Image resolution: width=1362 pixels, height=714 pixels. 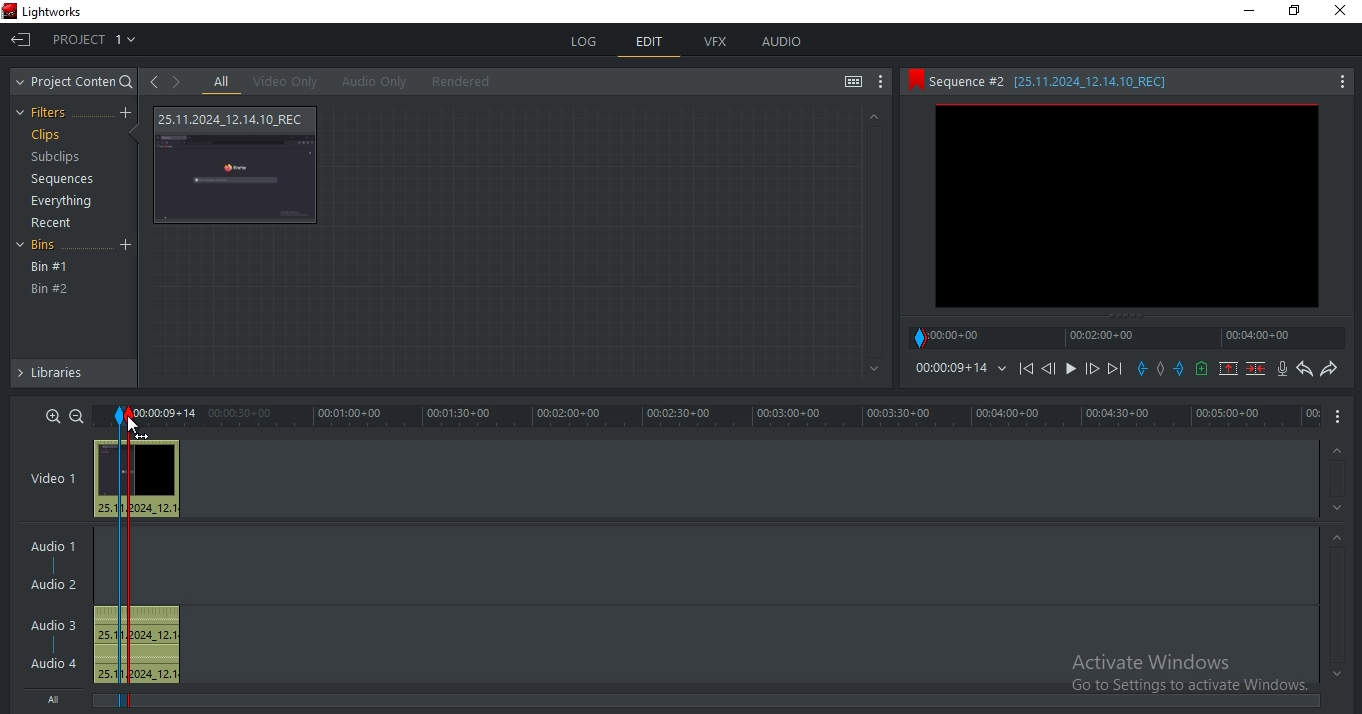 What do you see at coordinates (1339, 448) in the screenshot?
I see `Up` at bounding box center [1339, 448].